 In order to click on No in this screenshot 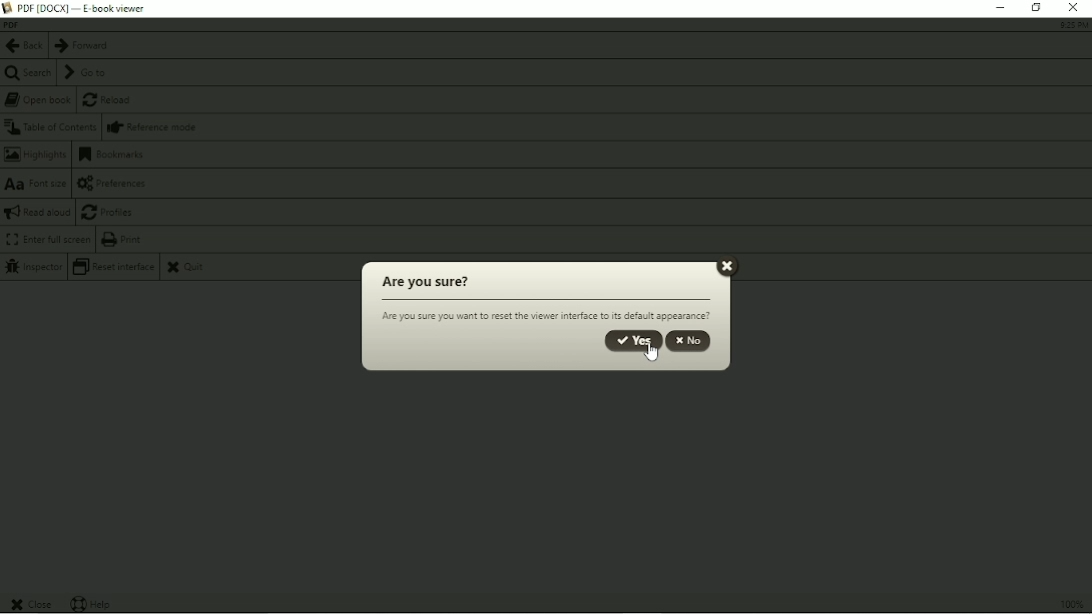, I will do `click(690, 341)`.